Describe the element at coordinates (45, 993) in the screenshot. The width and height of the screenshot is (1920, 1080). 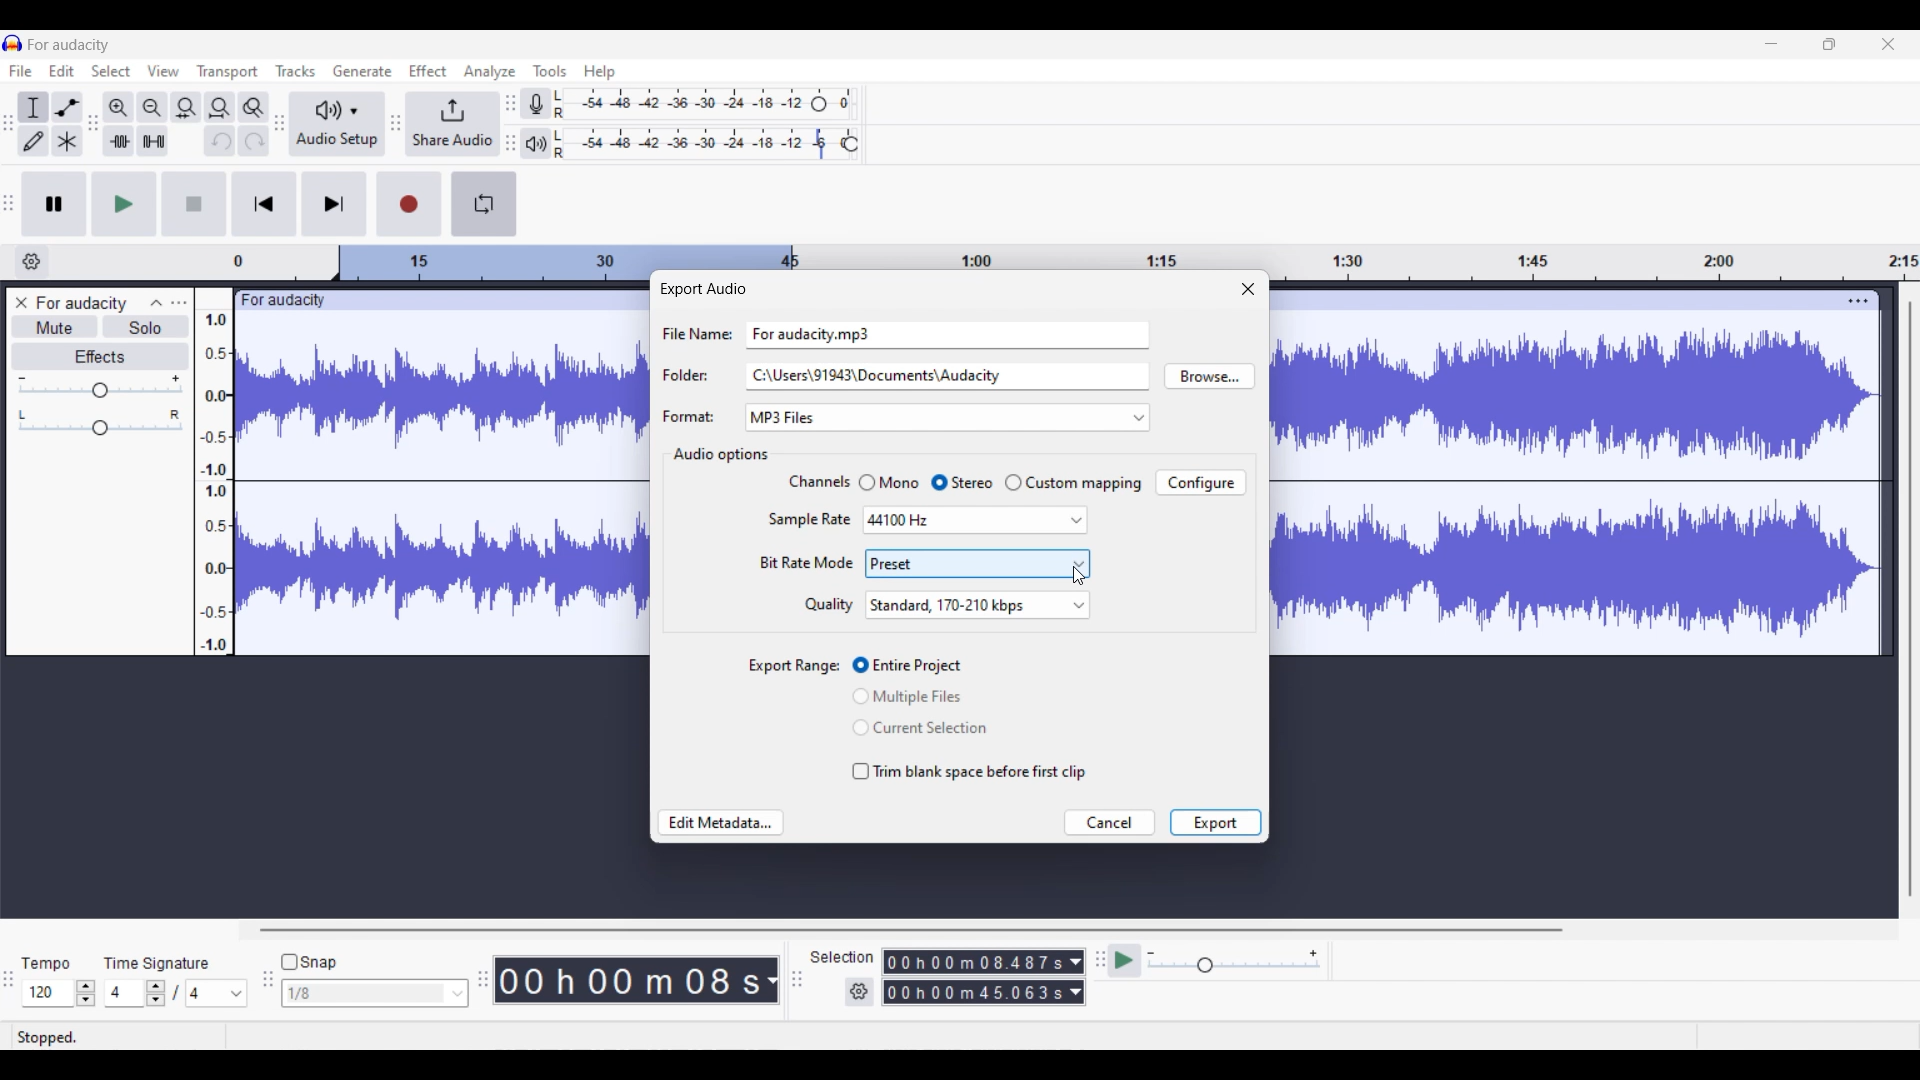
I see `Tempo options` at that location.